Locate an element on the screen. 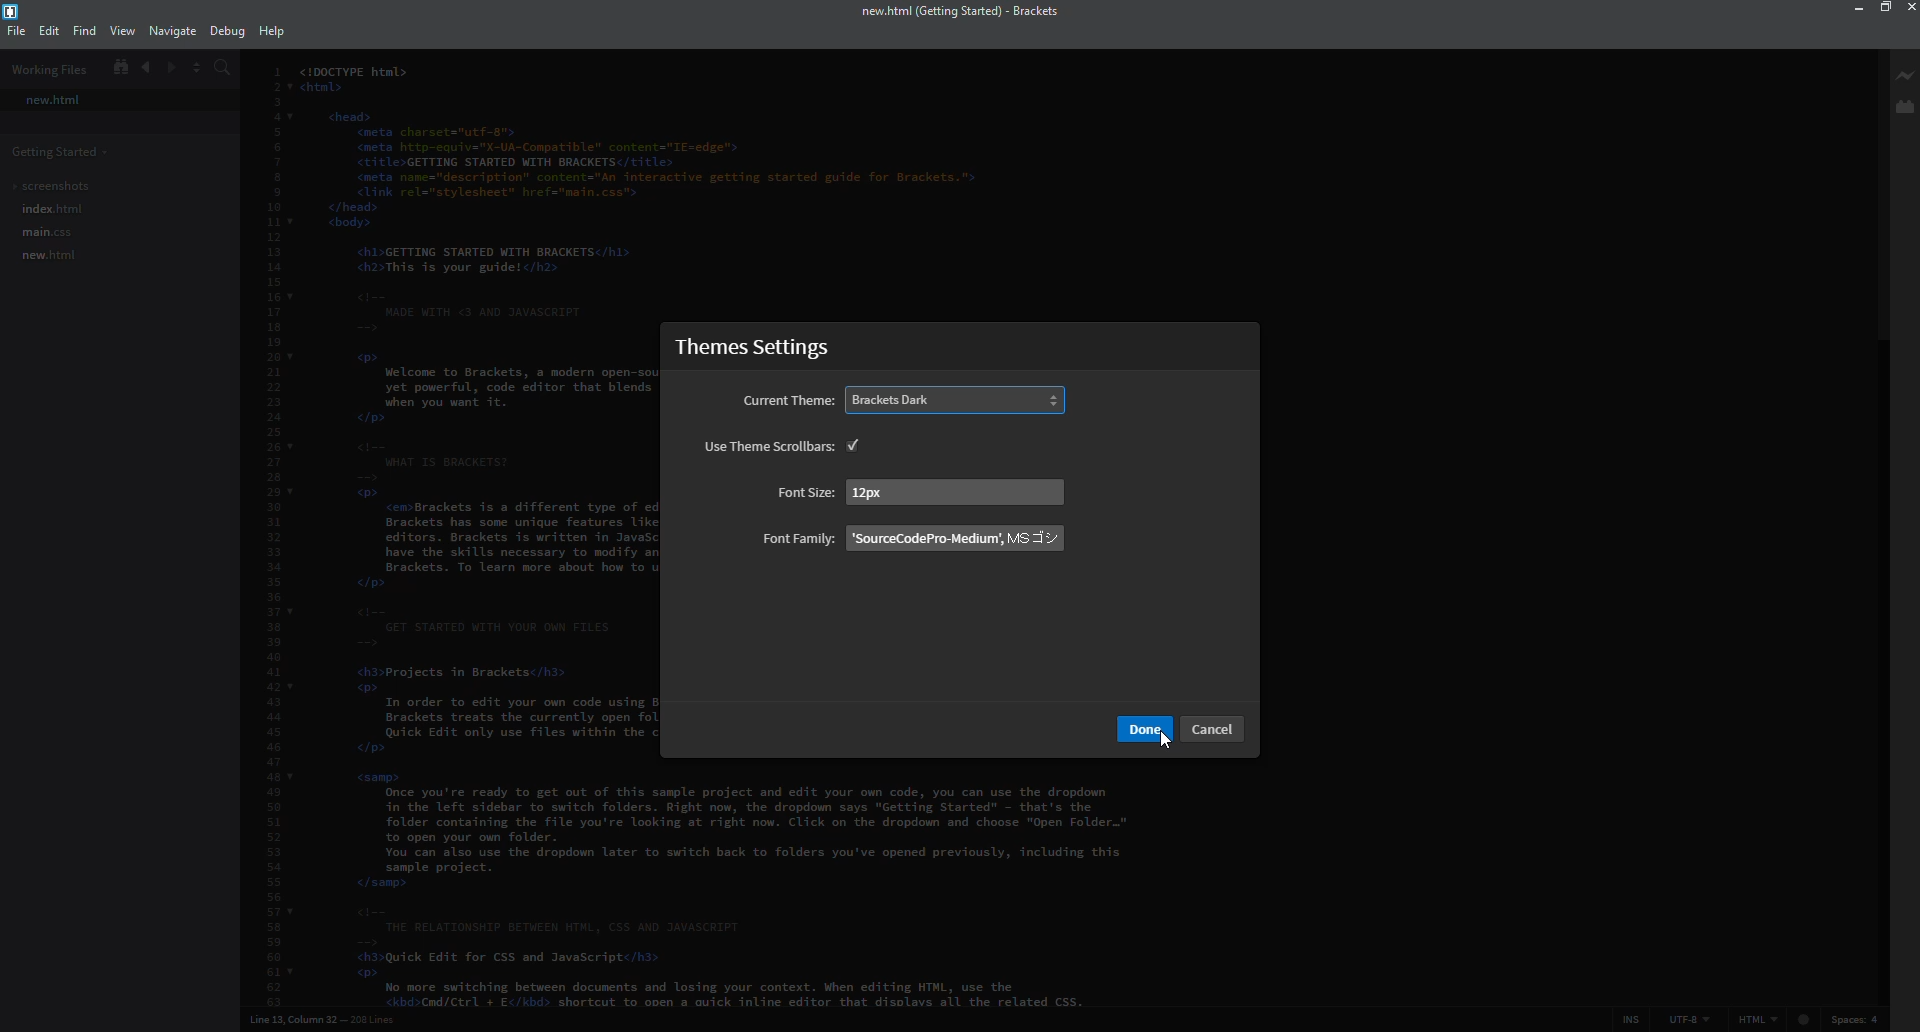  close is located at coordinates (1910, 9).